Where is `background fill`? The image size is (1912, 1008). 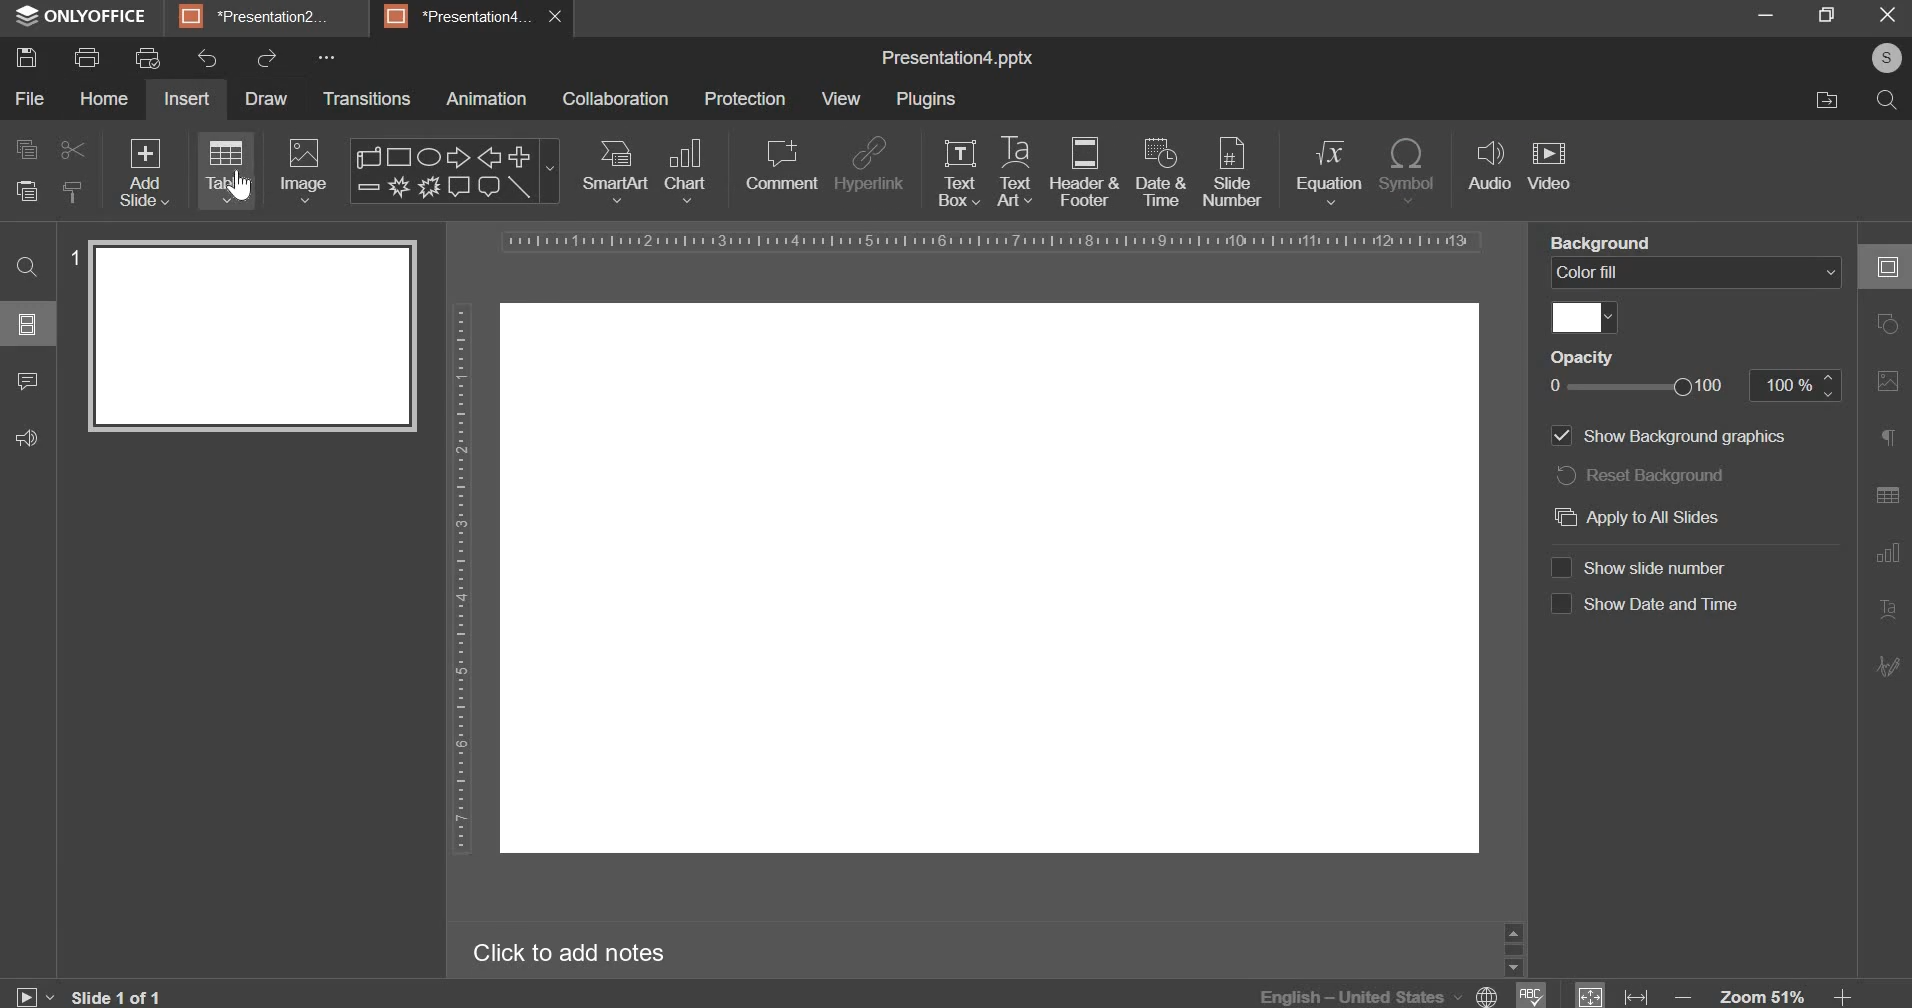
background fill is located at coordinates (1697, 274).